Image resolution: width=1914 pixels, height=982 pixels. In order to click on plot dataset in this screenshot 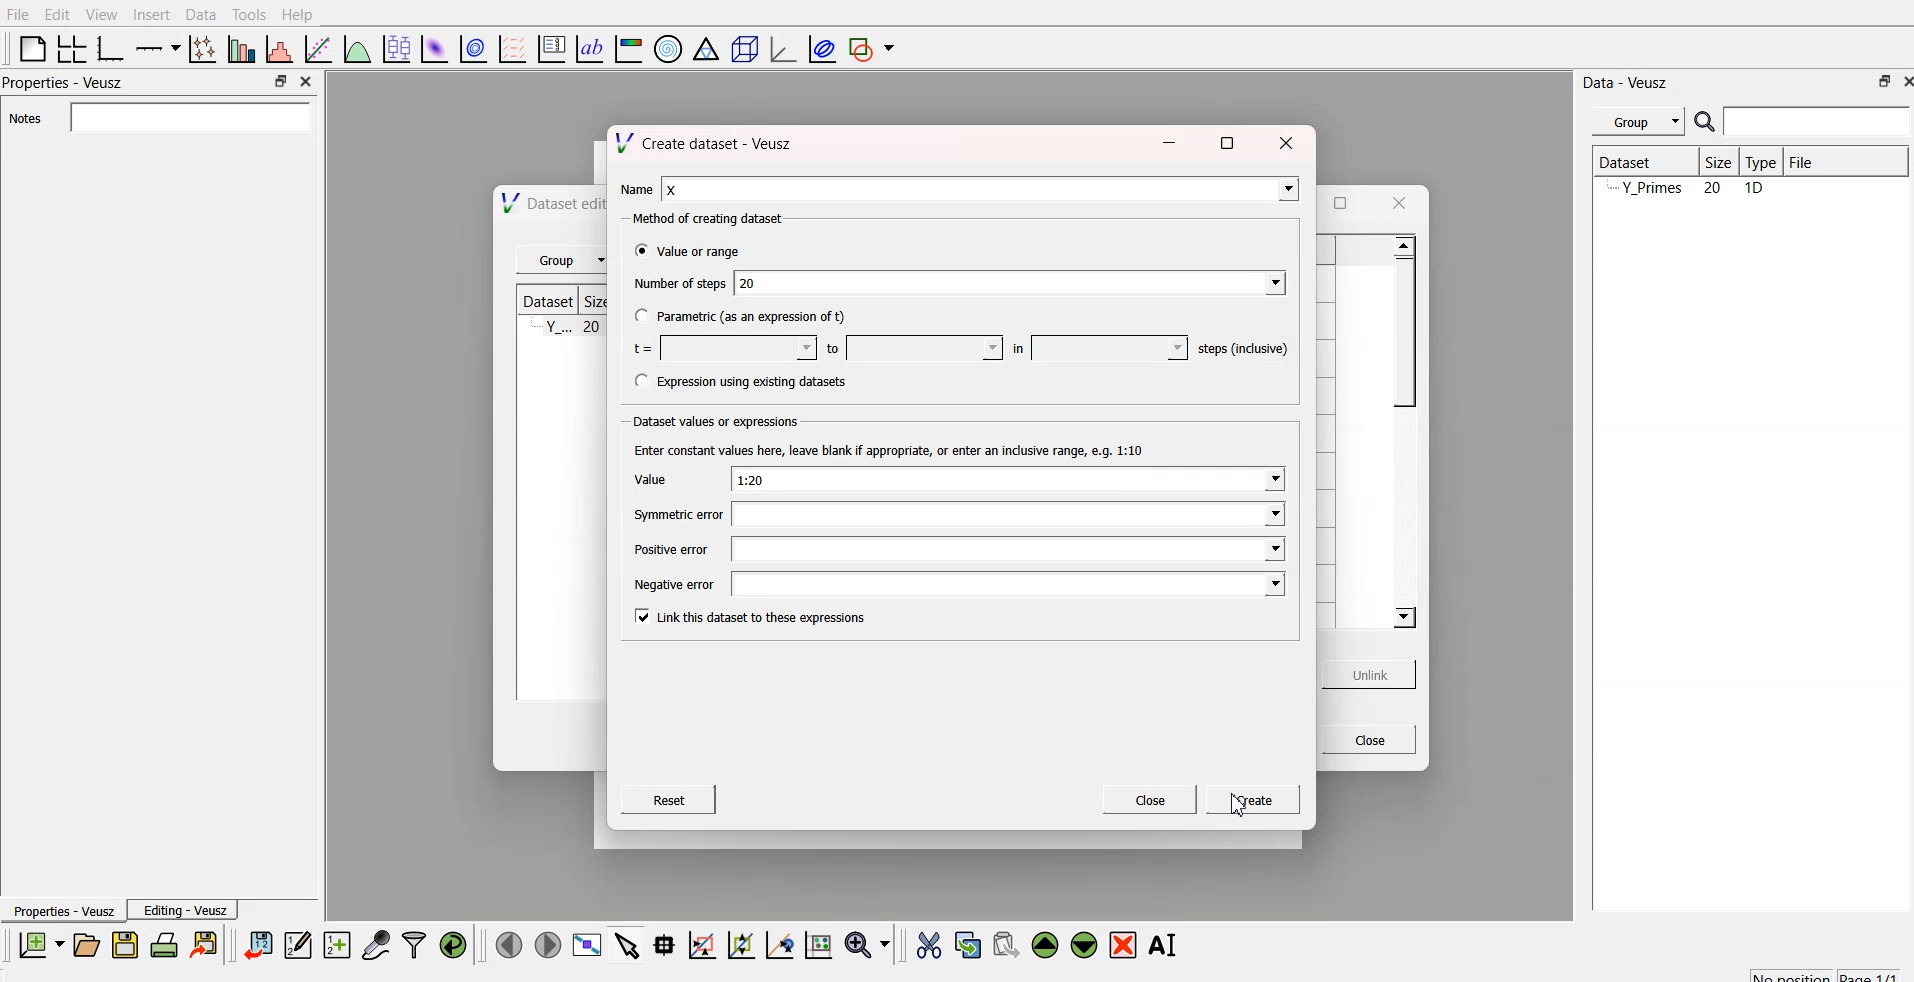, I will do `click(435, 48)`.